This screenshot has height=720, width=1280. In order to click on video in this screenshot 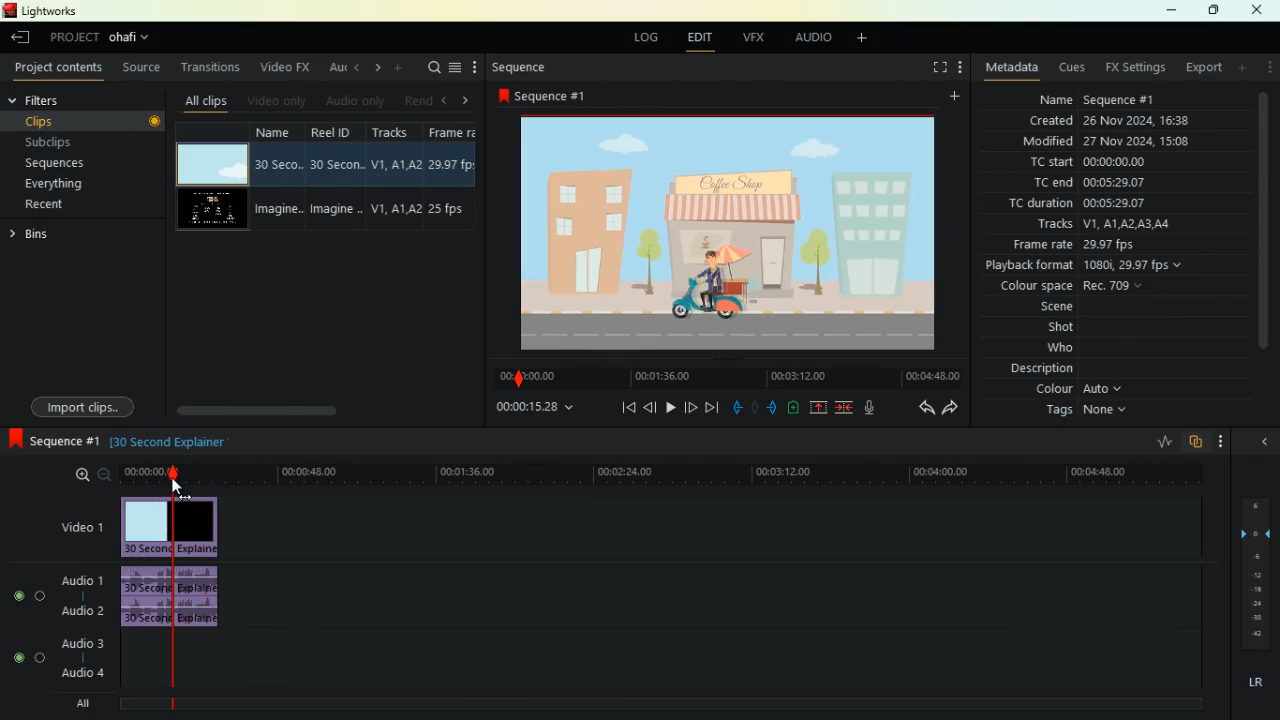, I will do `click(210, 210)`.